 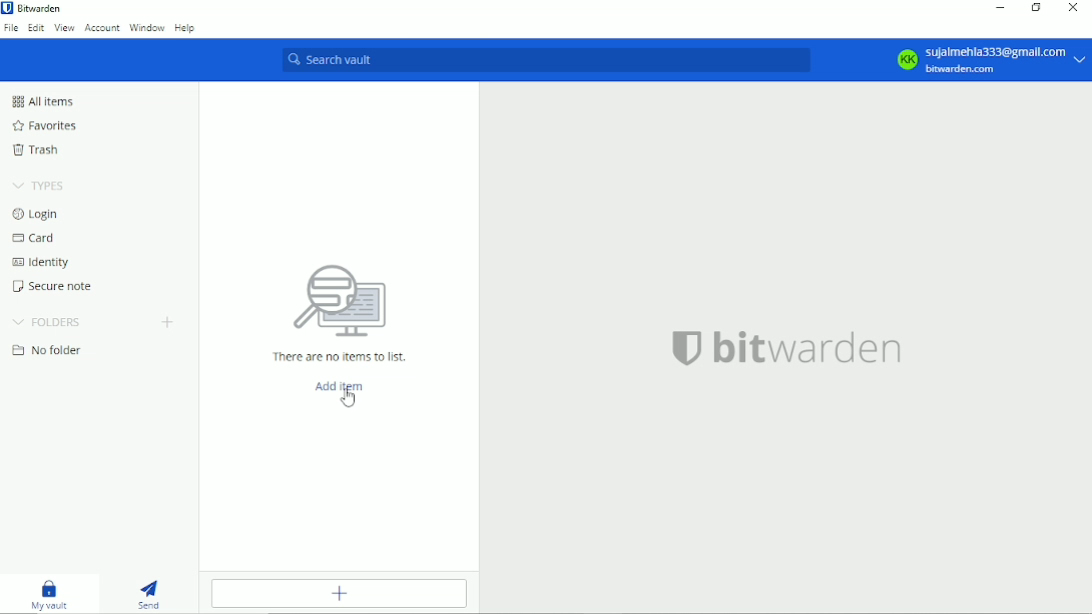 I want to click on Help, so click(x=187, y=28).